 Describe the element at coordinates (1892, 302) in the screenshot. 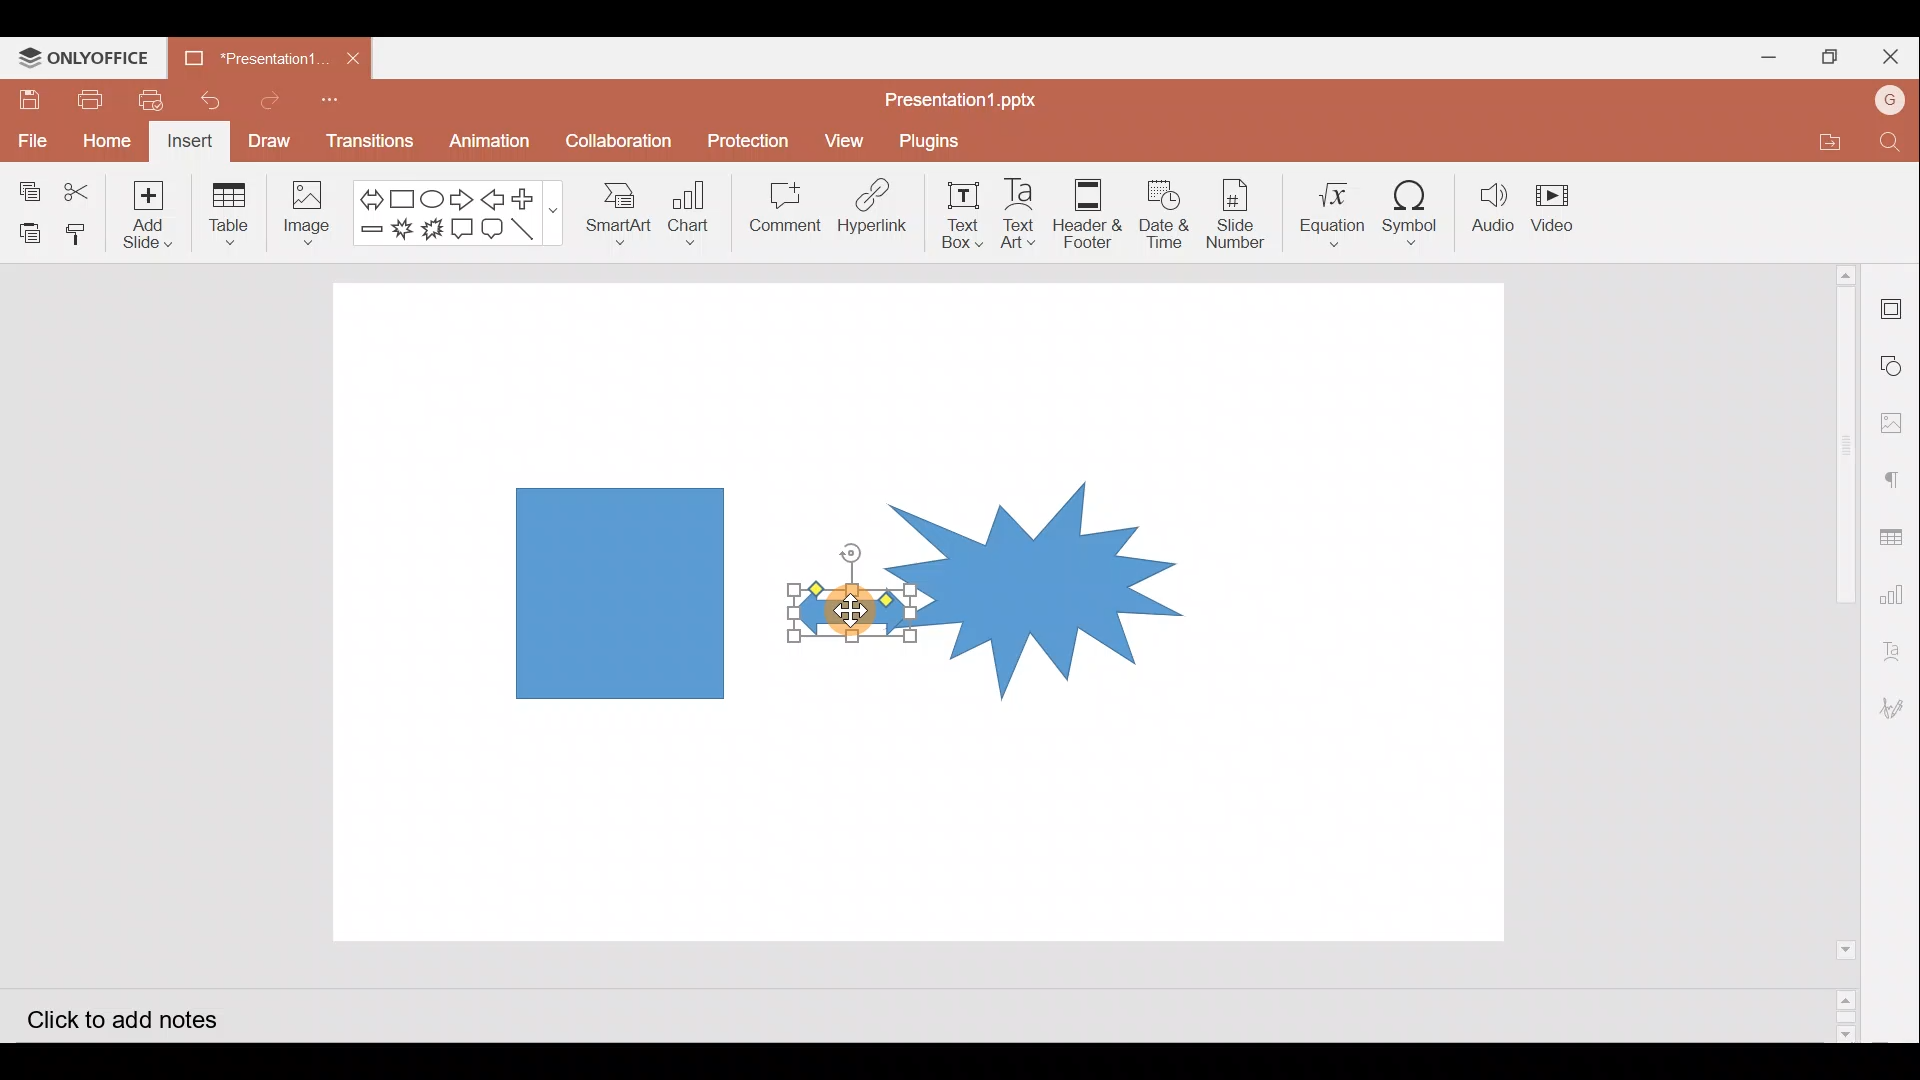

I see `Slide settings` at that location.